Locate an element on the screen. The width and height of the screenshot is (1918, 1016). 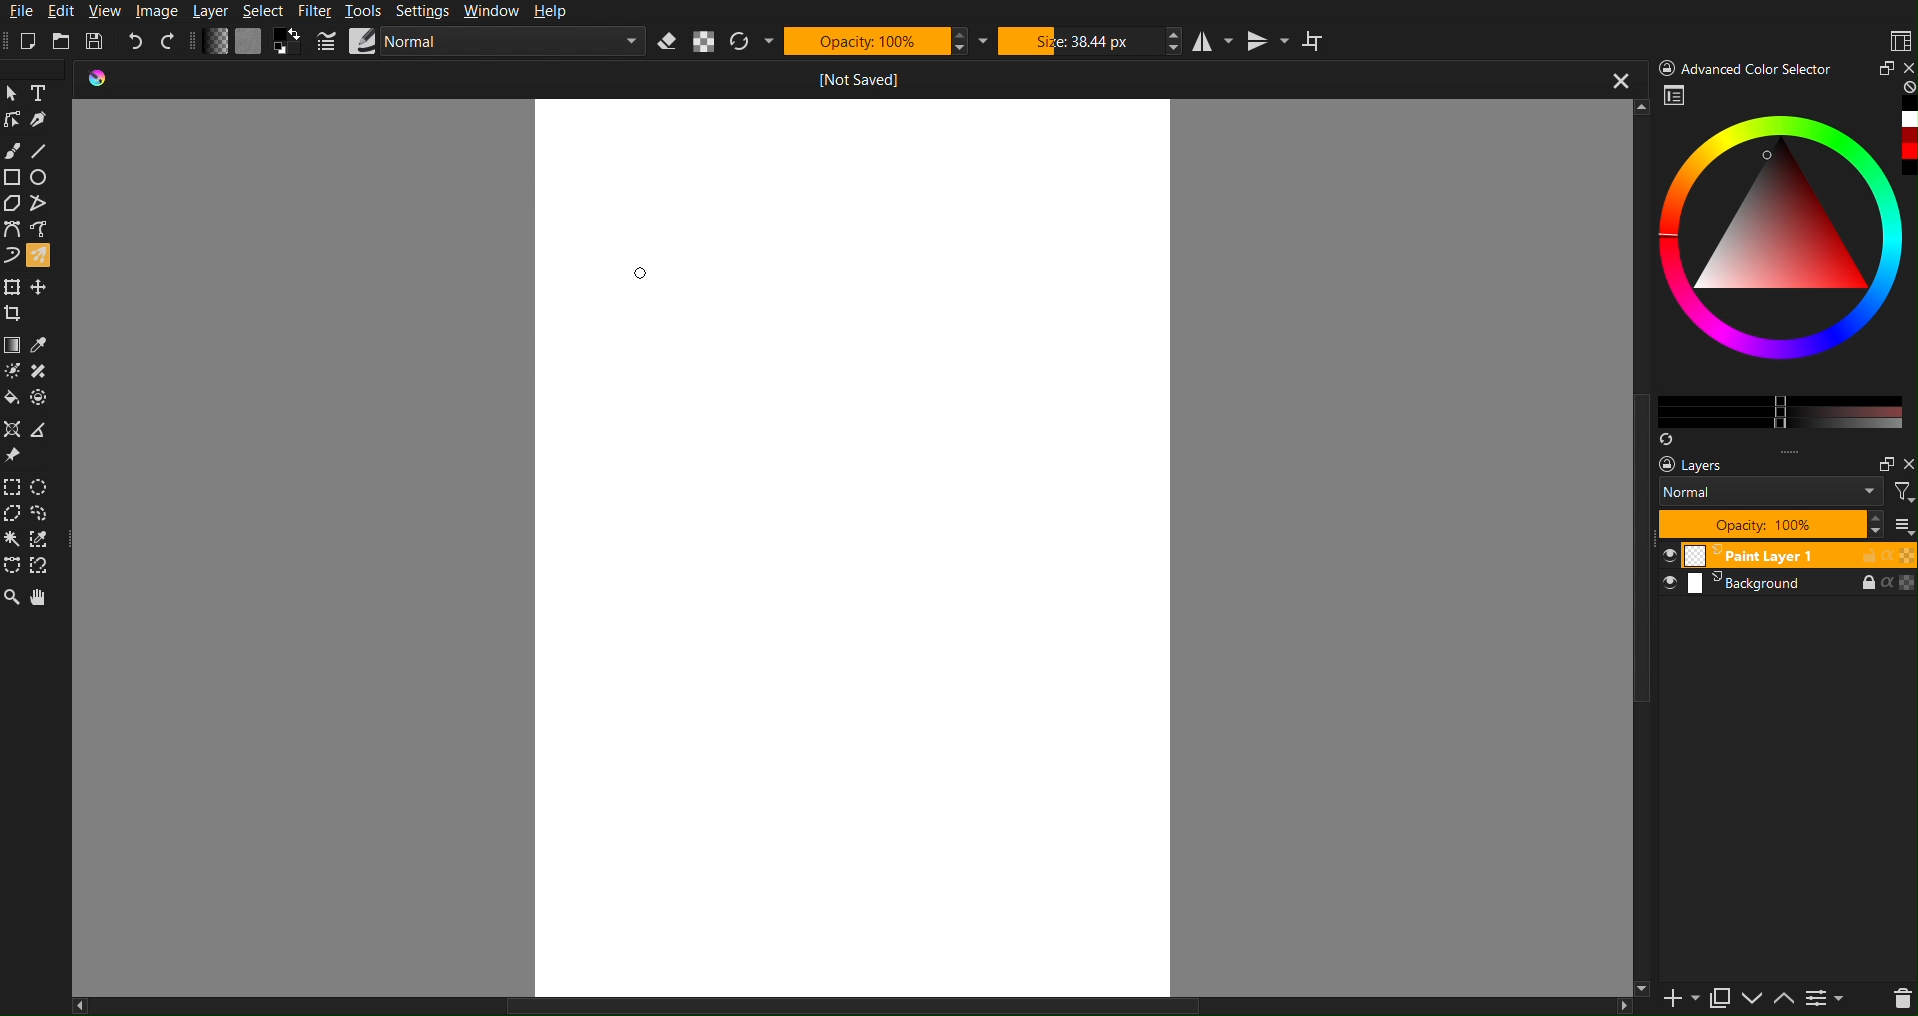
Swap background and foreground is located at coordinates (290, 41).